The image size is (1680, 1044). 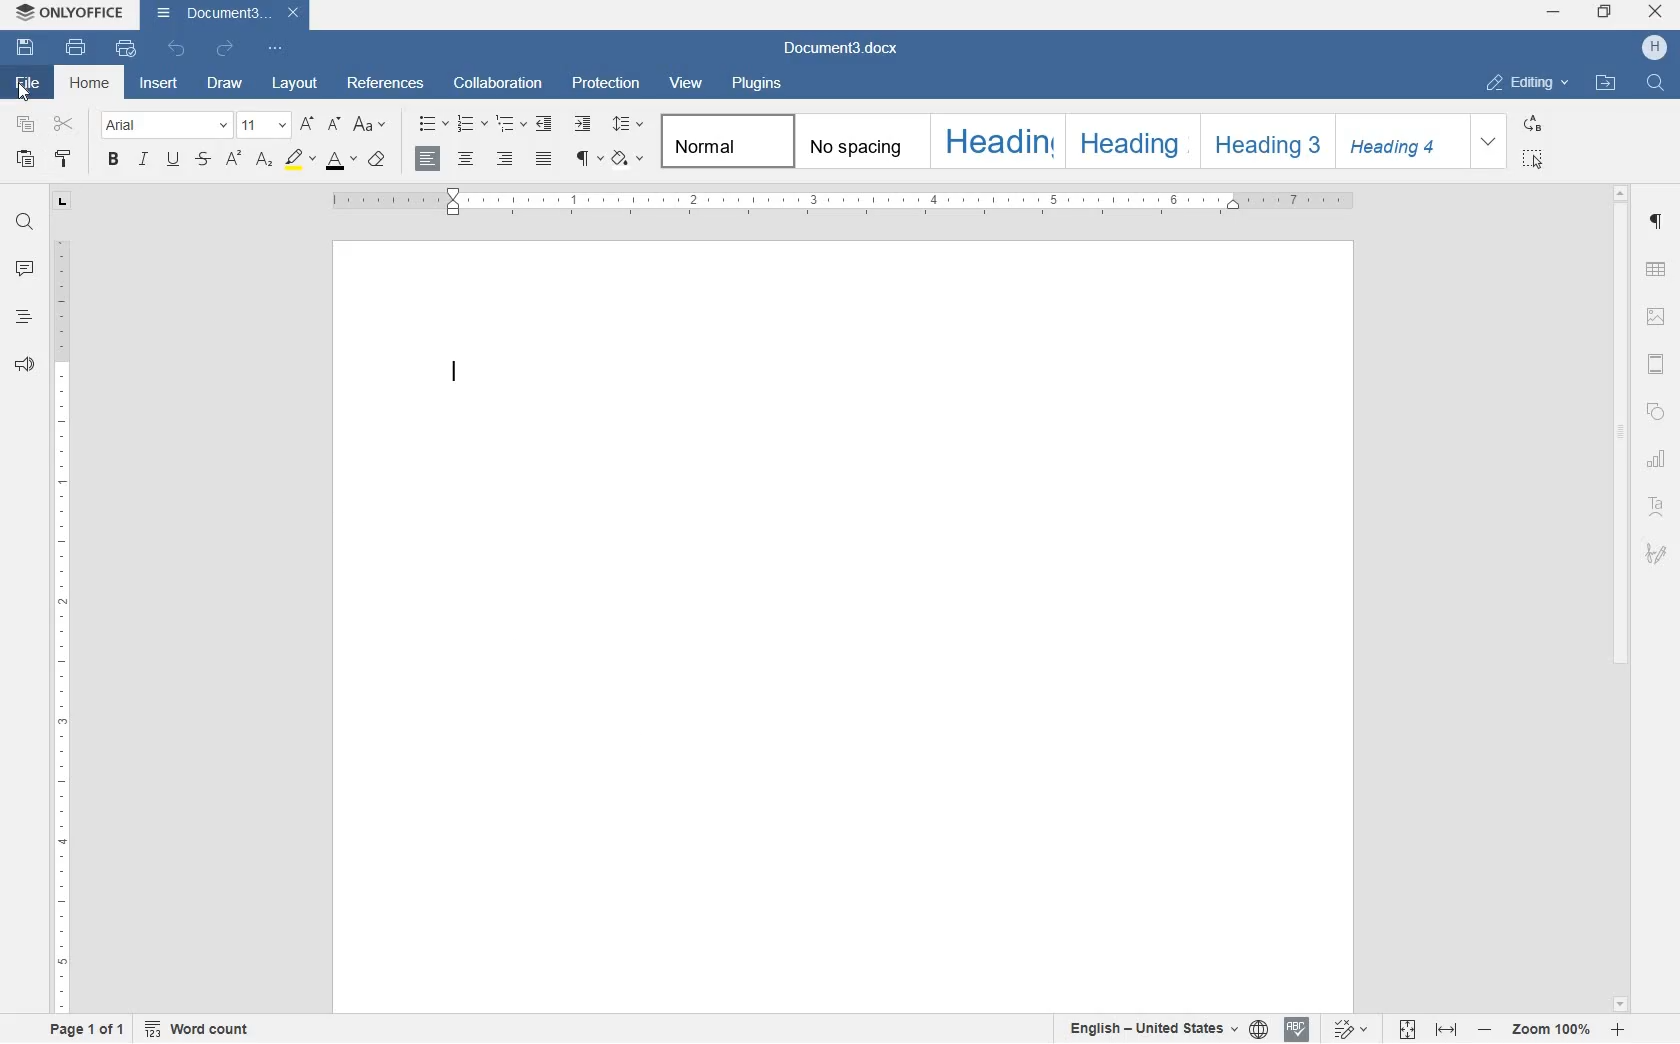 I want to click on chart settings, so click(x=1656, y=460).